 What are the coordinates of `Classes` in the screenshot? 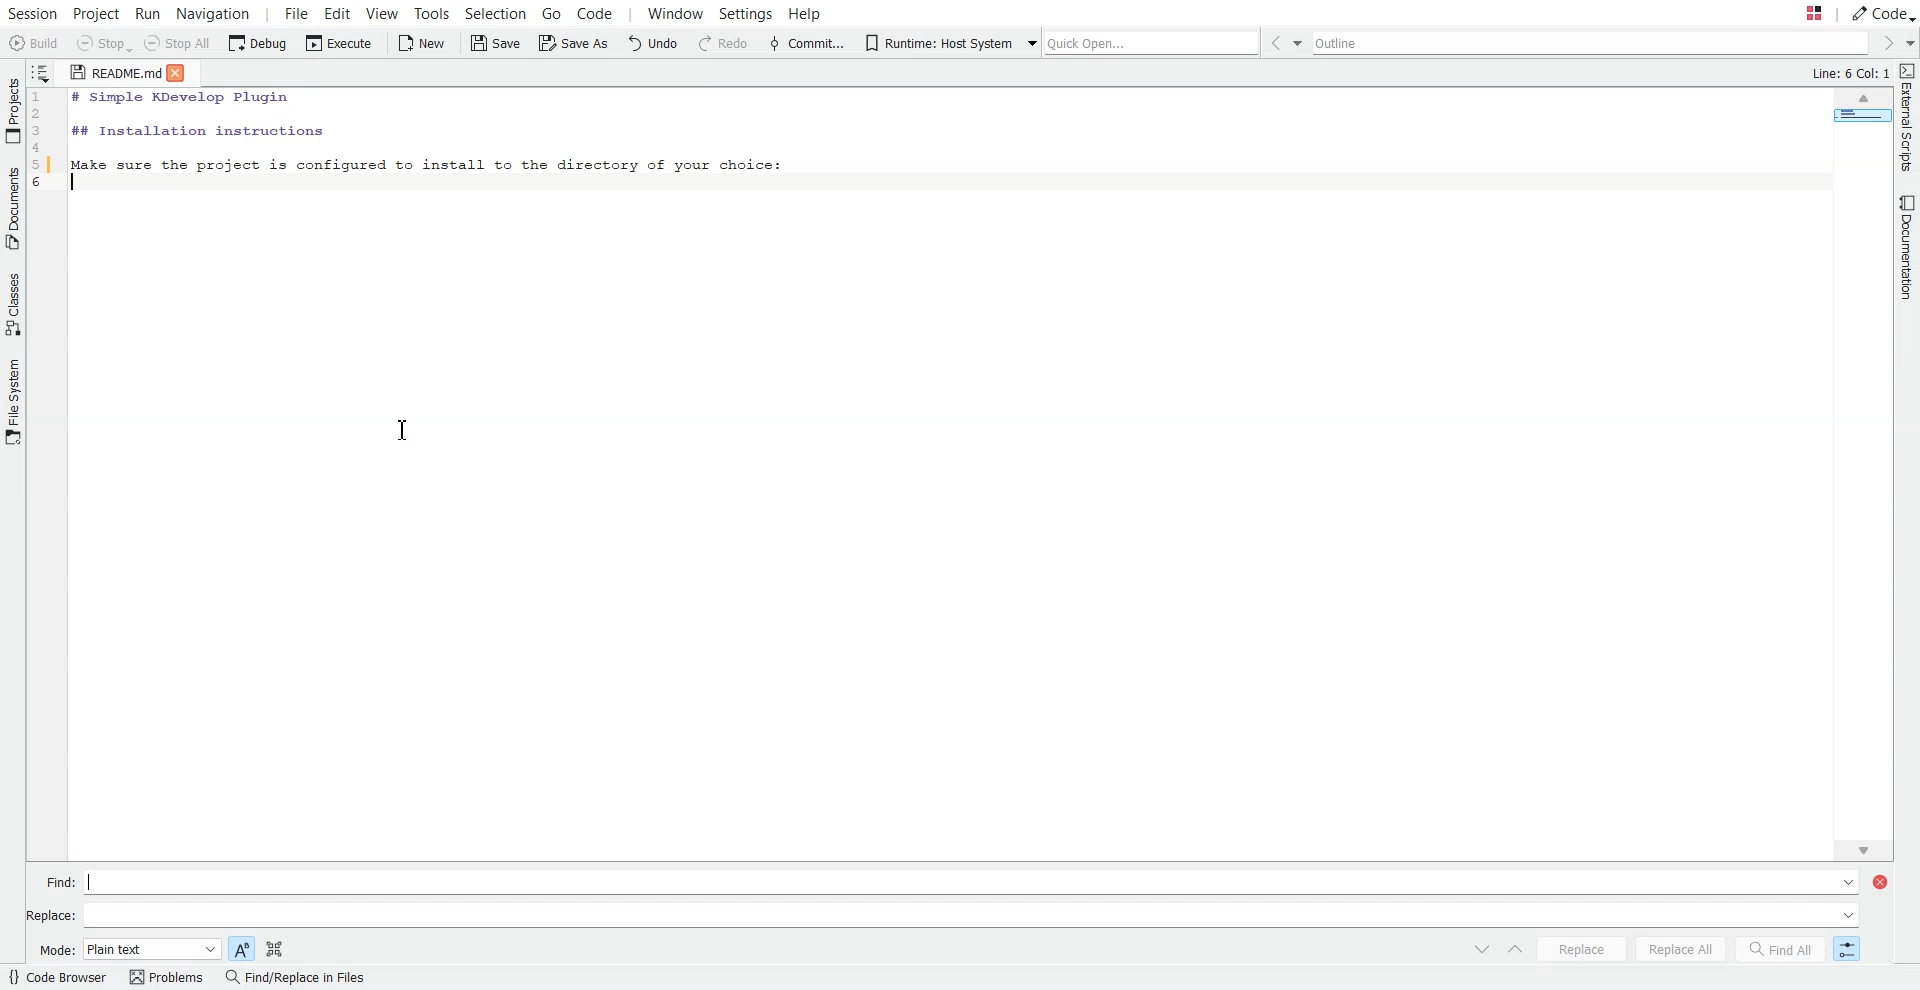 It's located at (12, 304).